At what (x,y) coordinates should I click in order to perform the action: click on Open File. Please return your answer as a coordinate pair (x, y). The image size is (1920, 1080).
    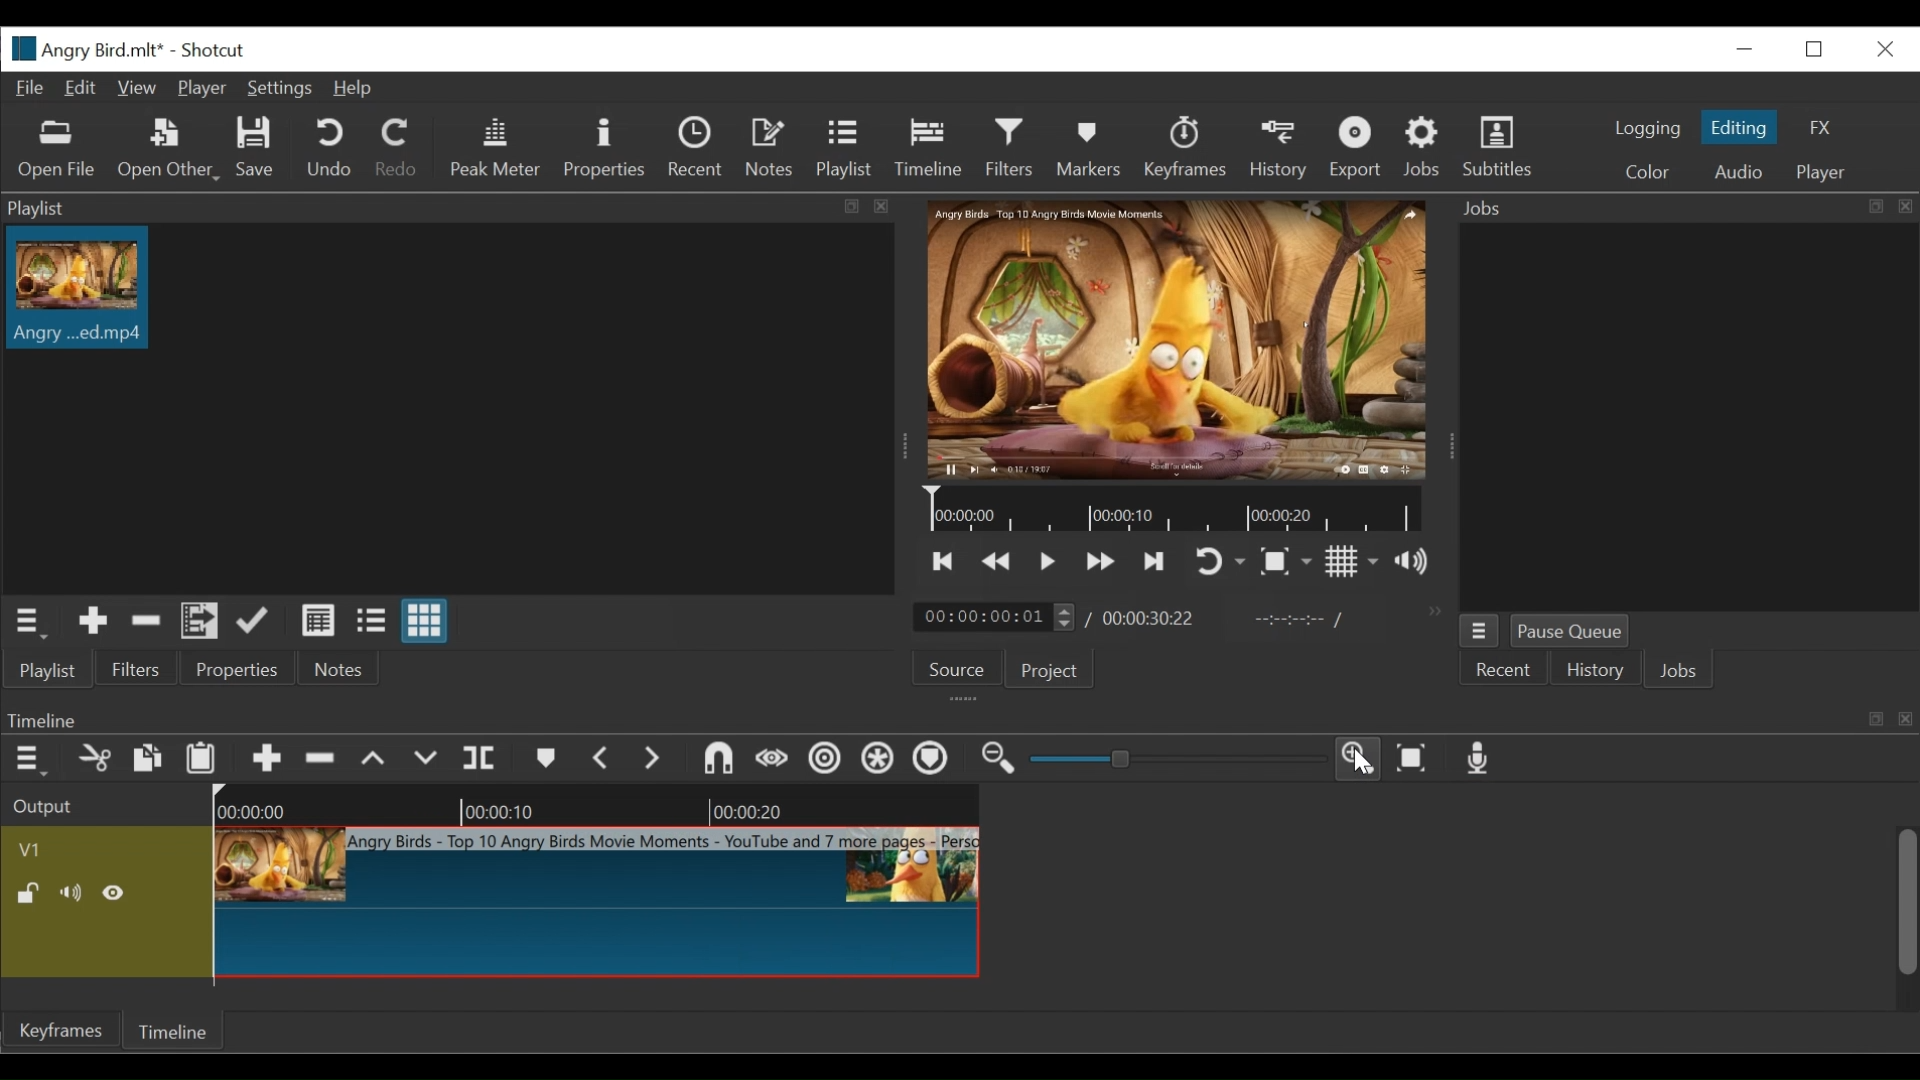
    Looking at the image, I should click on (56, 153).